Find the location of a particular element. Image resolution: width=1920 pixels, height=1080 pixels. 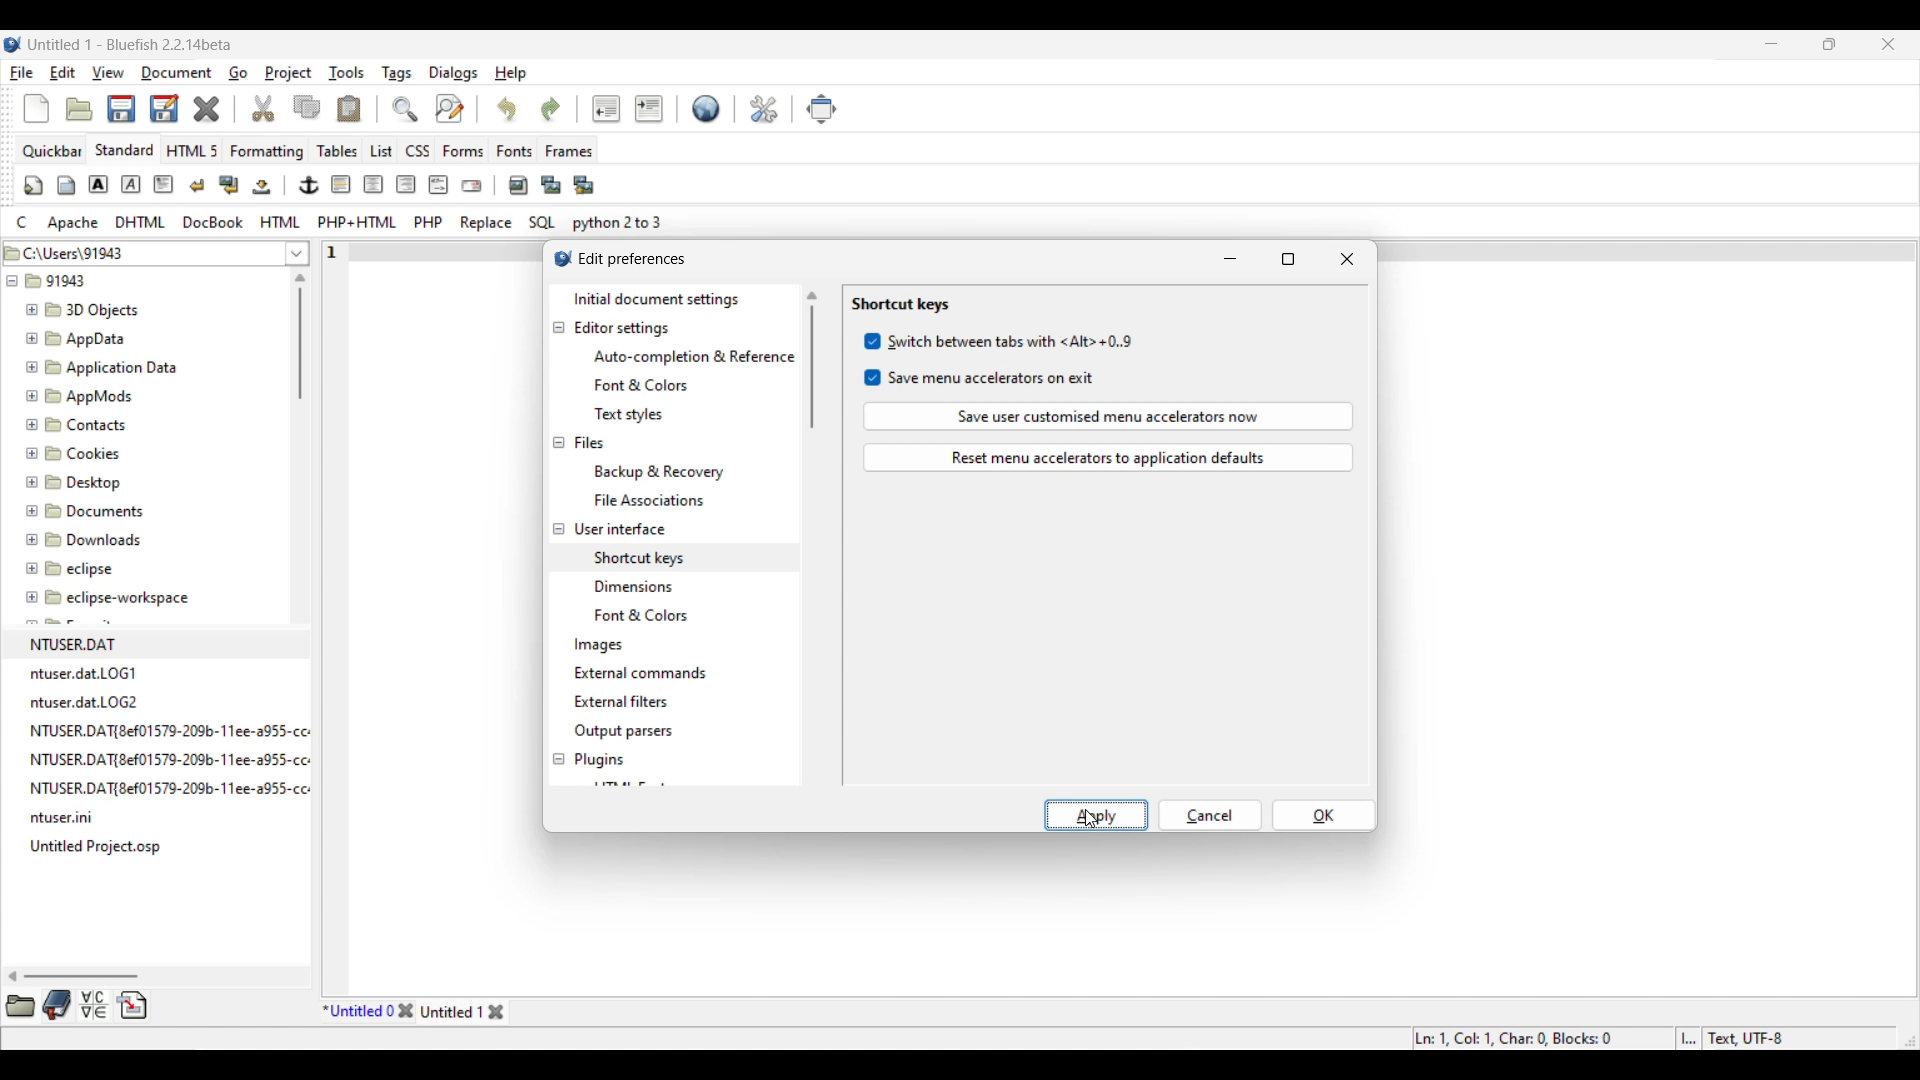

Horizontal slide bar is located at coordinates (74, 976).